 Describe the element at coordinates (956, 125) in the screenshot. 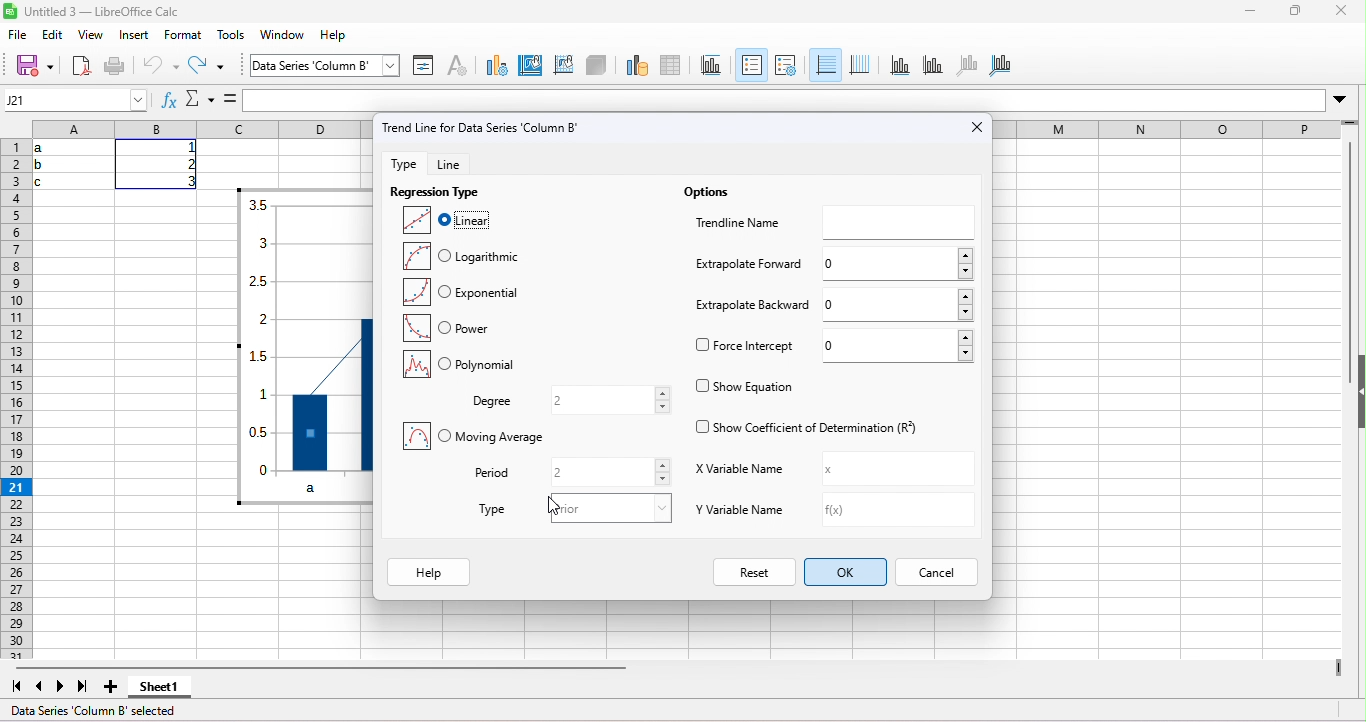

I see `close` at that location.